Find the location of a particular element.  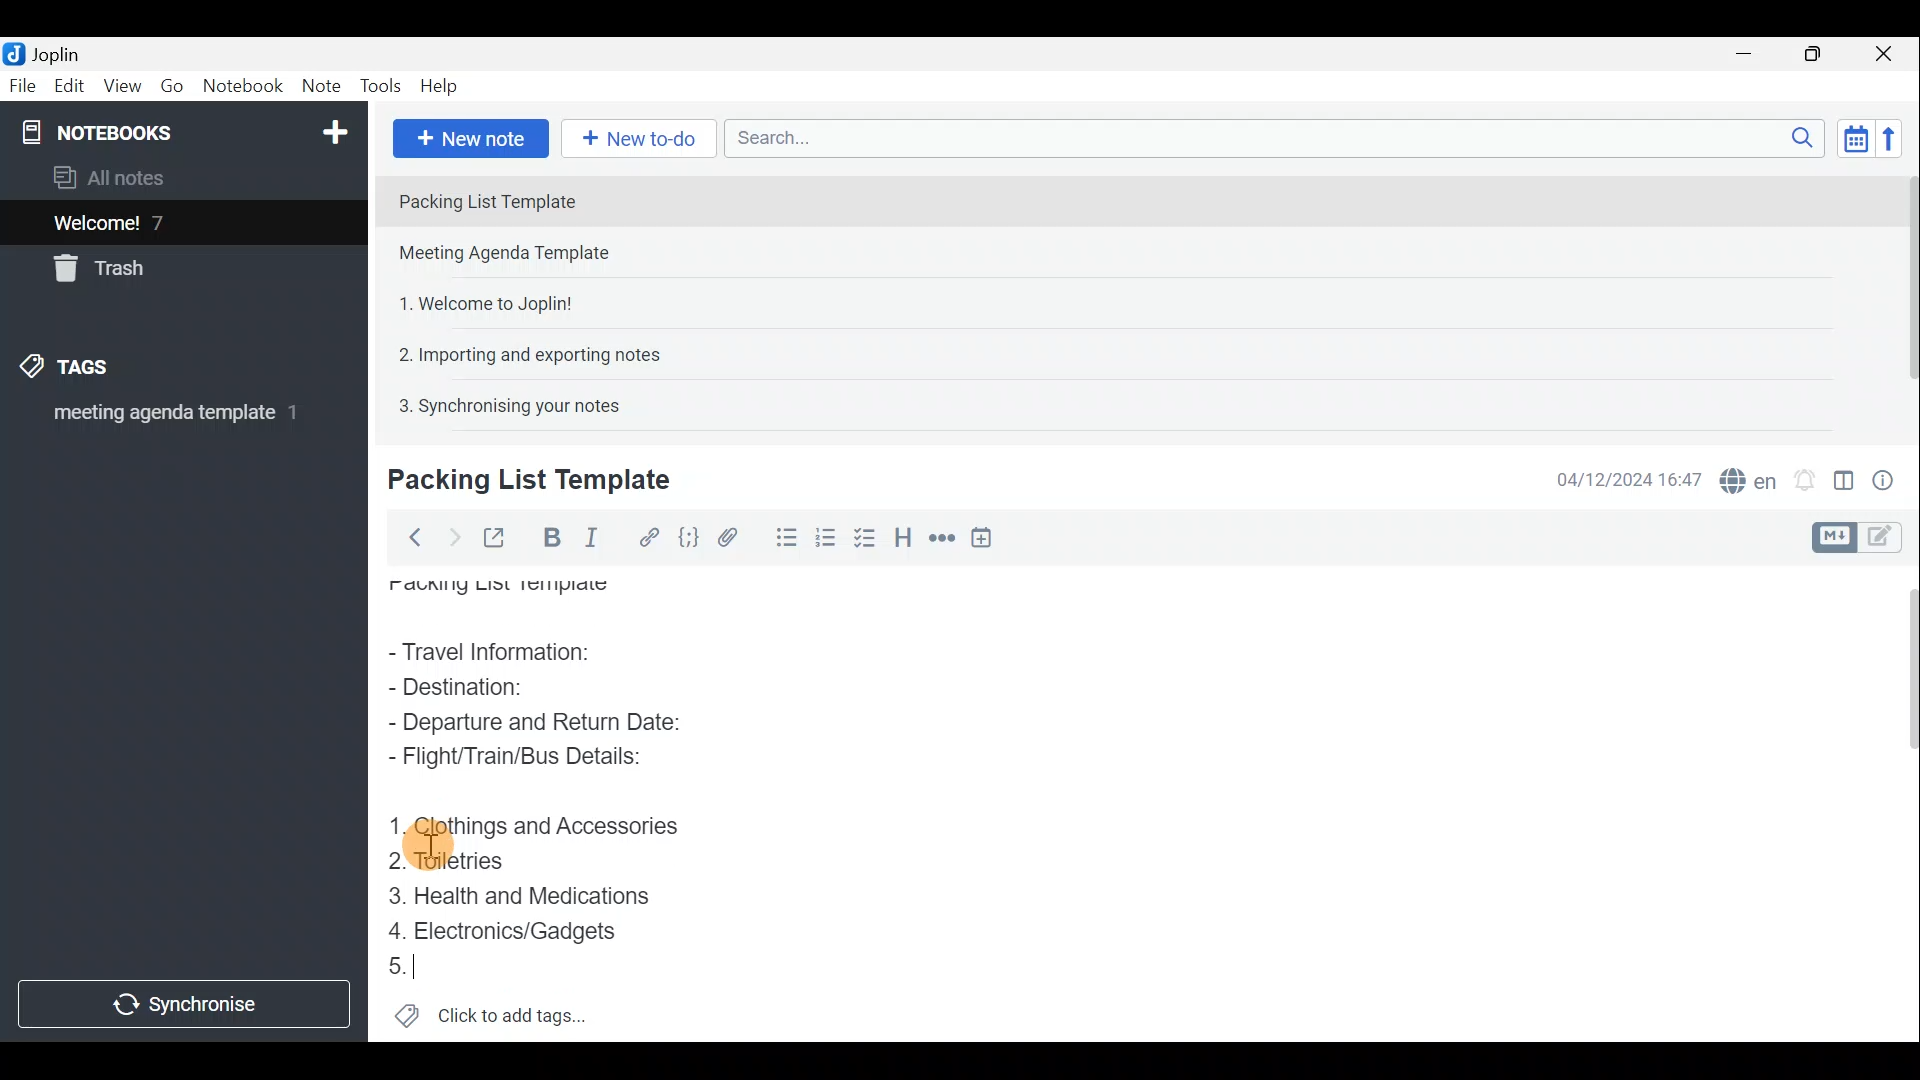

Joplin is located at coordinates (47, 53).